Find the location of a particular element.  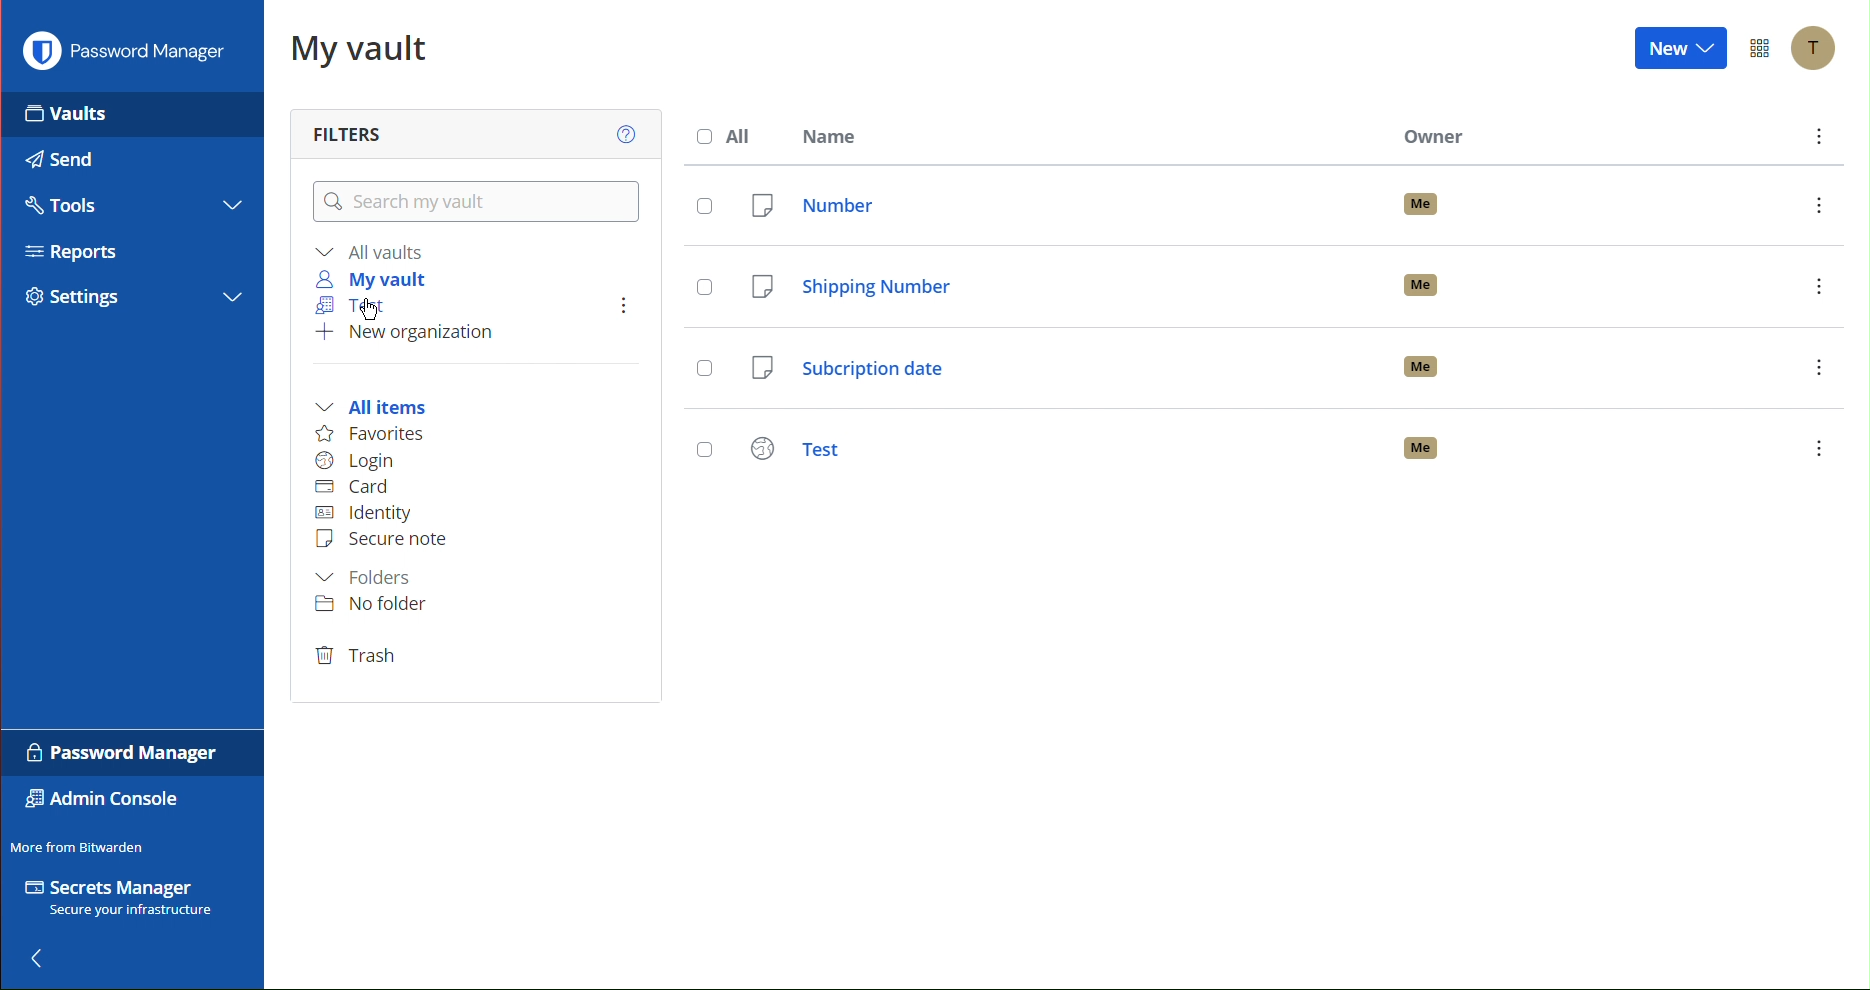

Password Manager is located at coordinates (116, 752).